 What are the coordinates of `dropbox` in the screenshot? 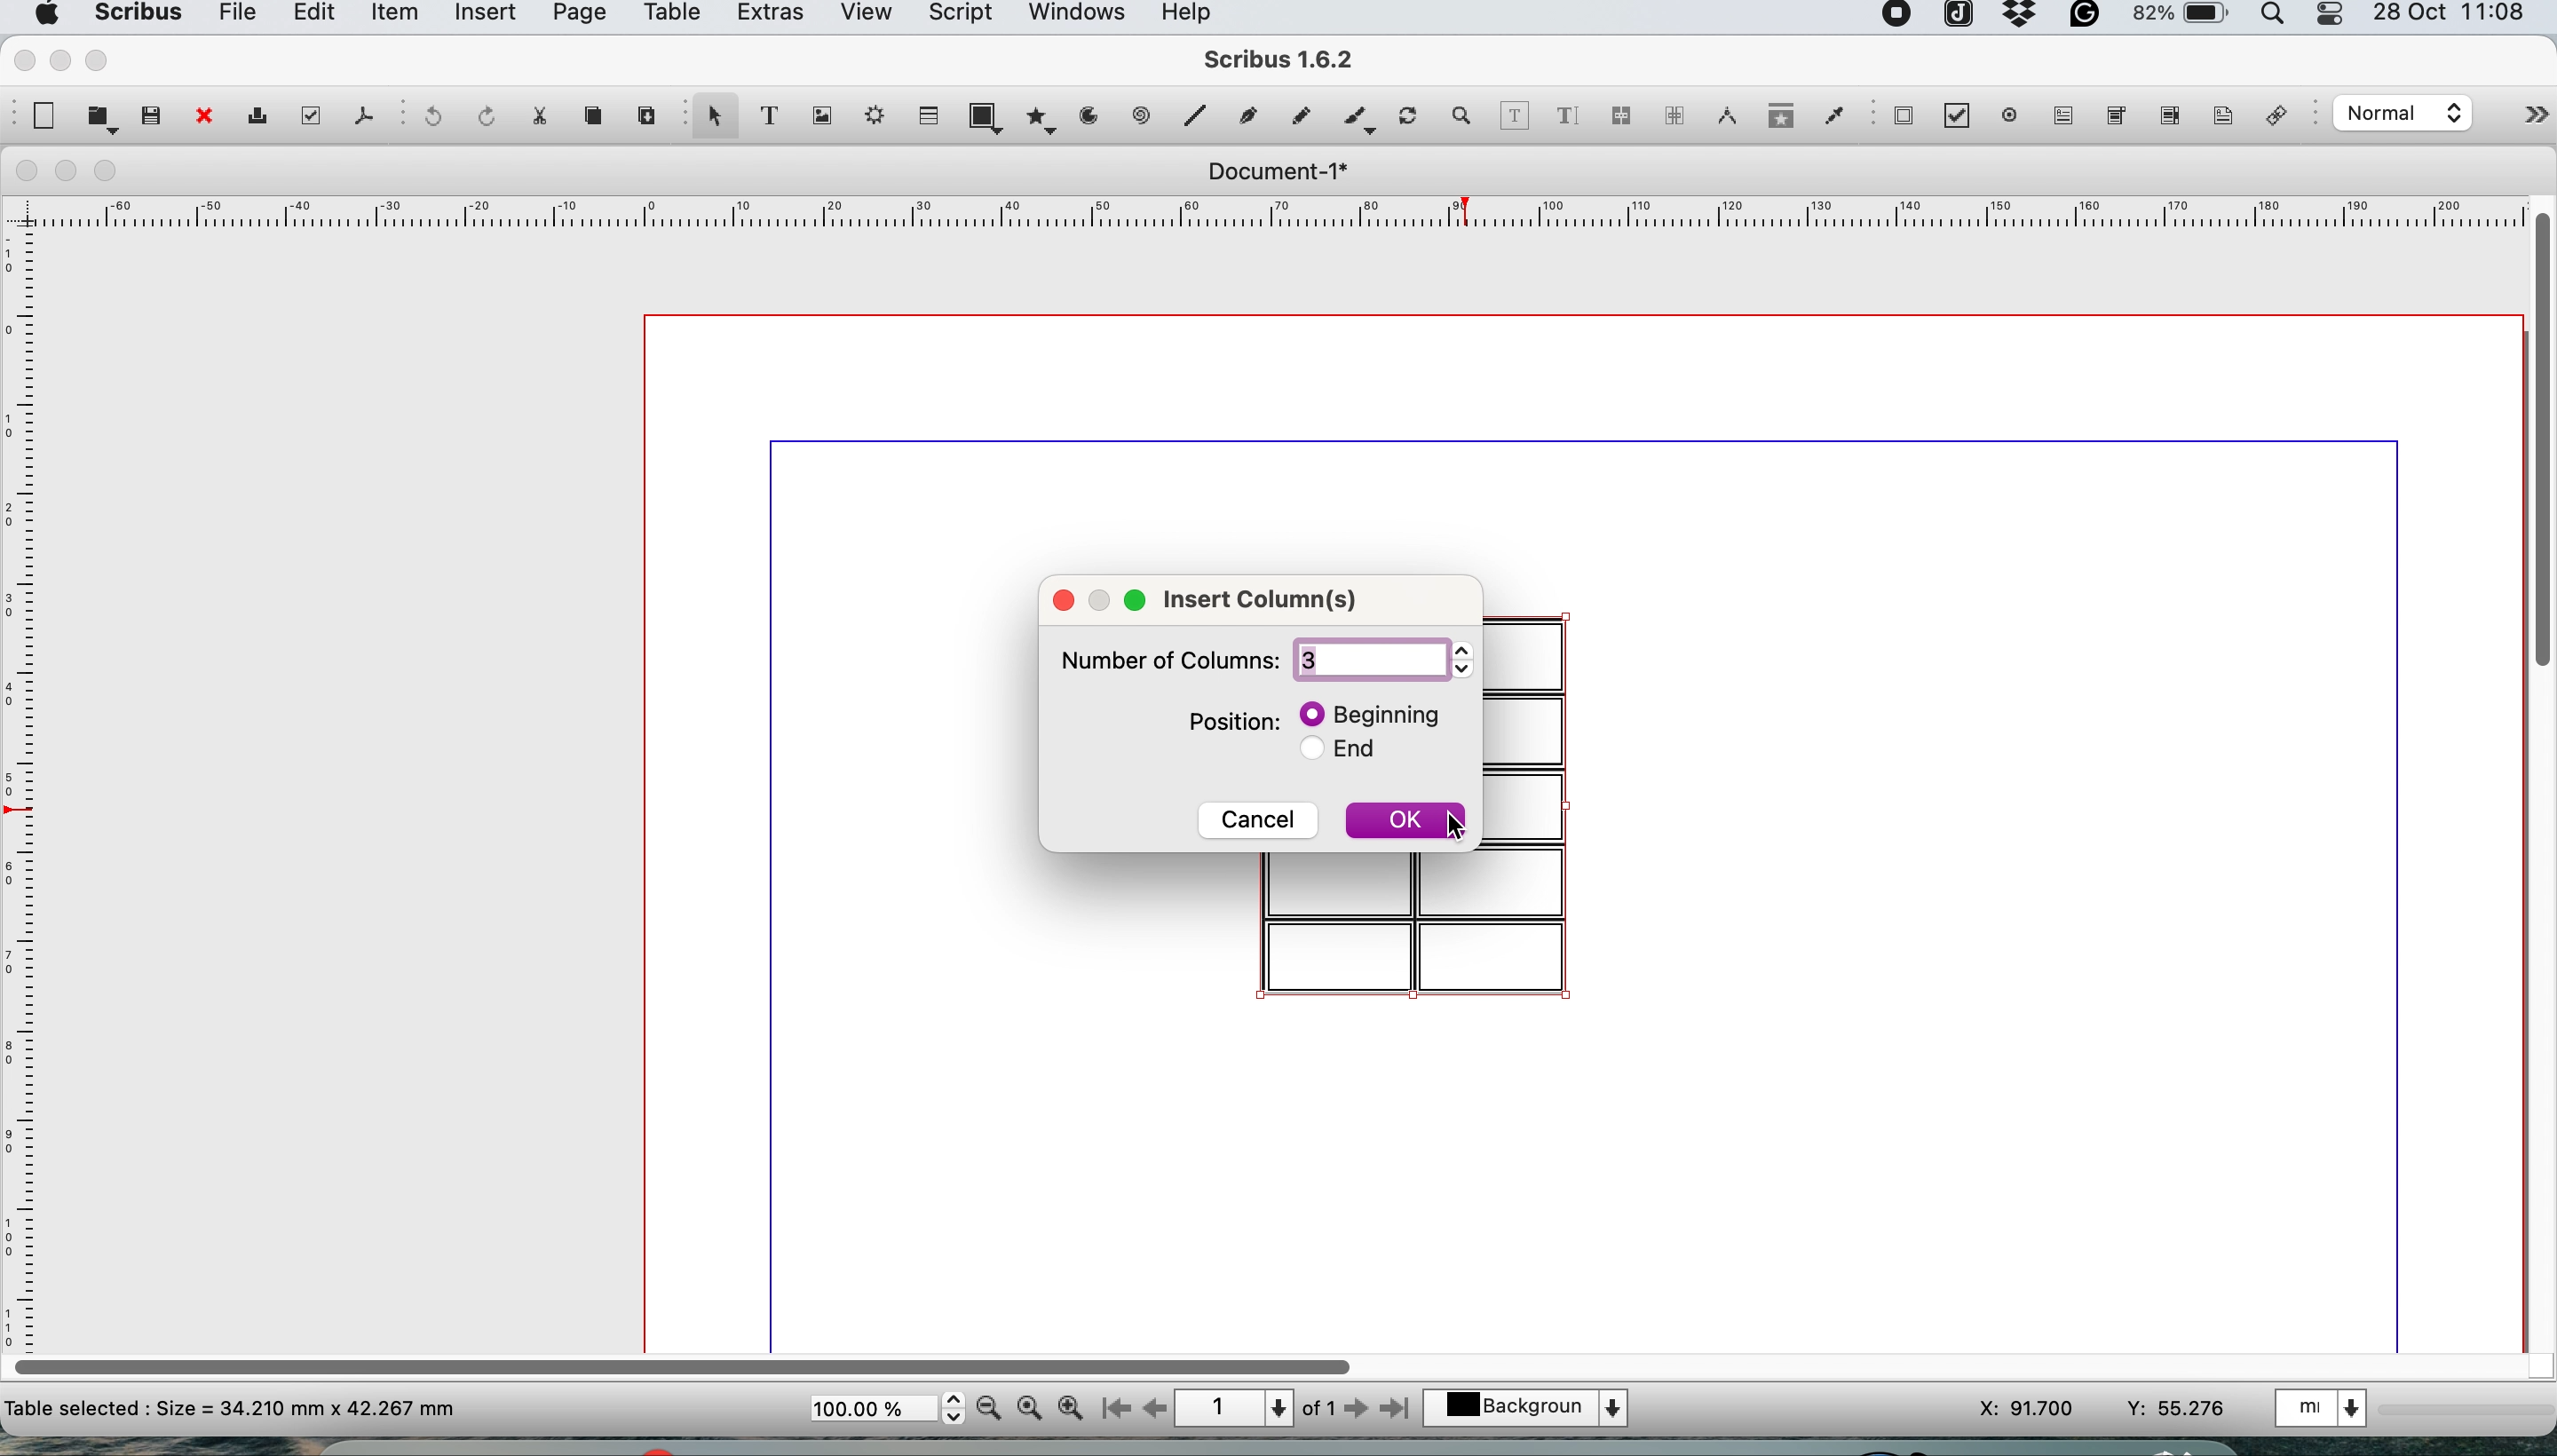 It's located at (2021, 22).